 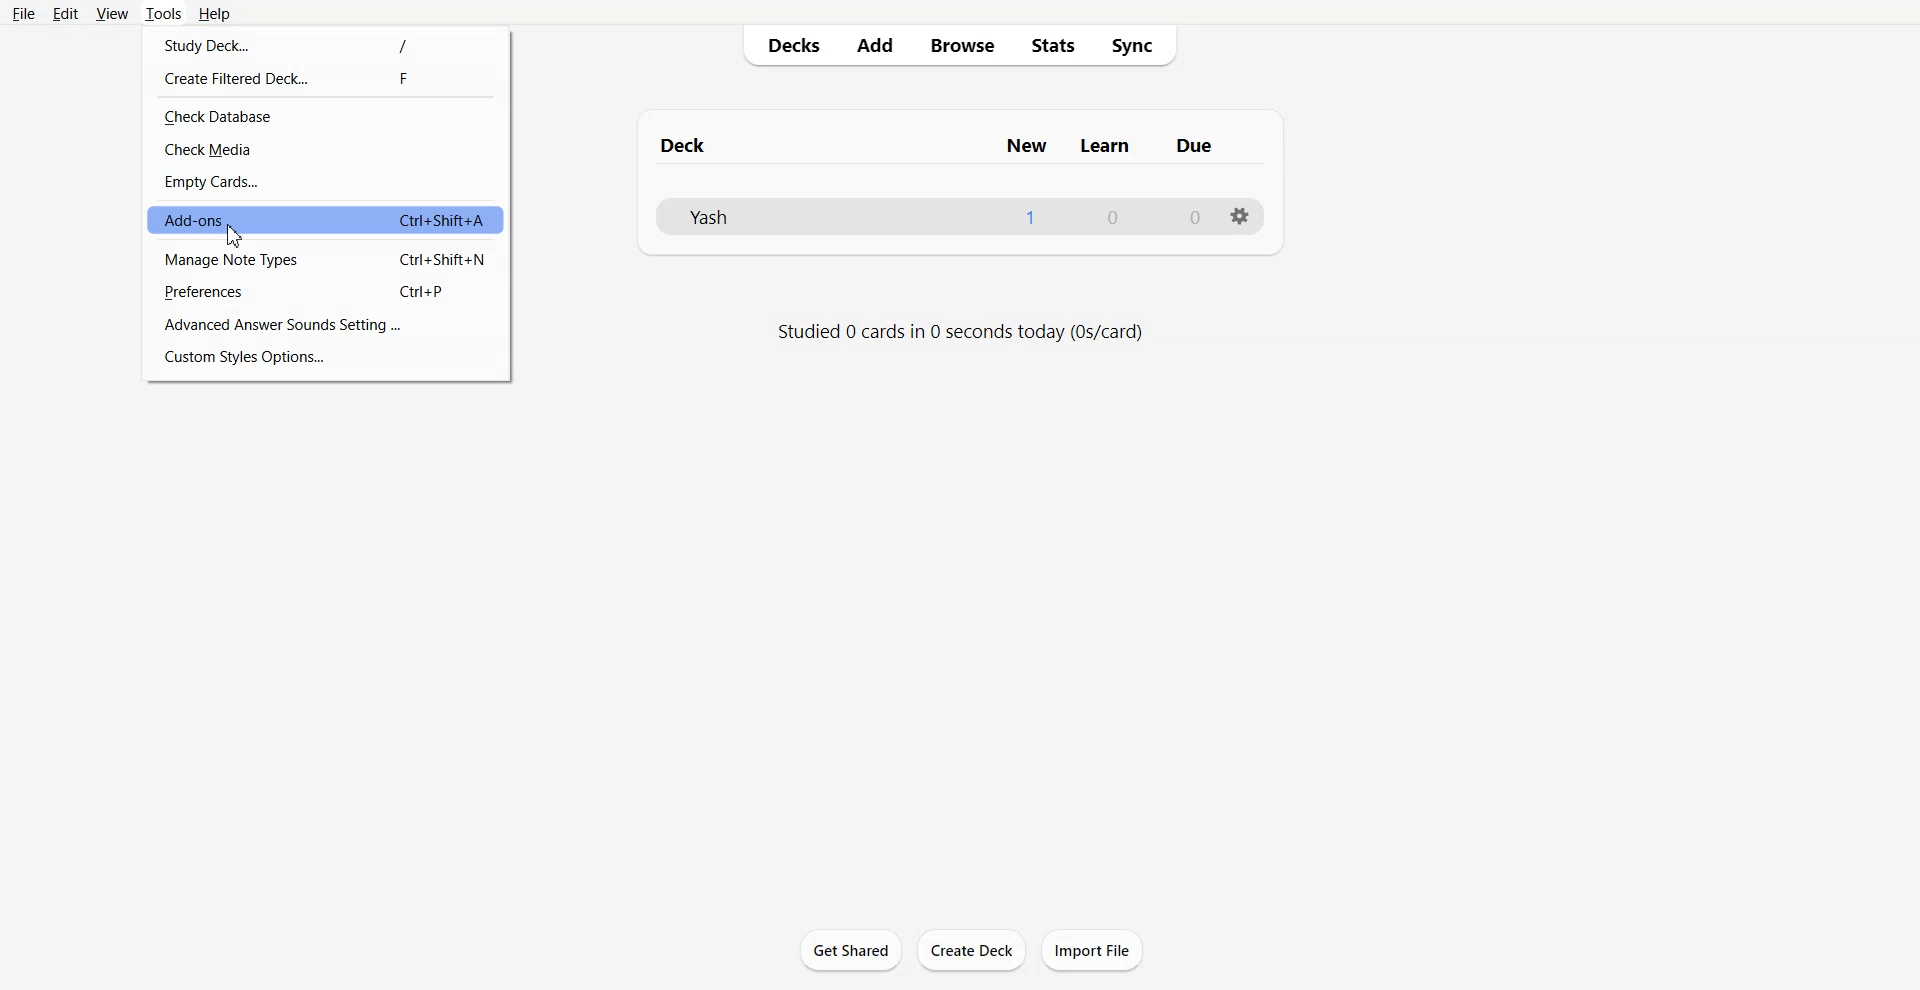 I want to click on Preferences, so click(x=327, y=291).